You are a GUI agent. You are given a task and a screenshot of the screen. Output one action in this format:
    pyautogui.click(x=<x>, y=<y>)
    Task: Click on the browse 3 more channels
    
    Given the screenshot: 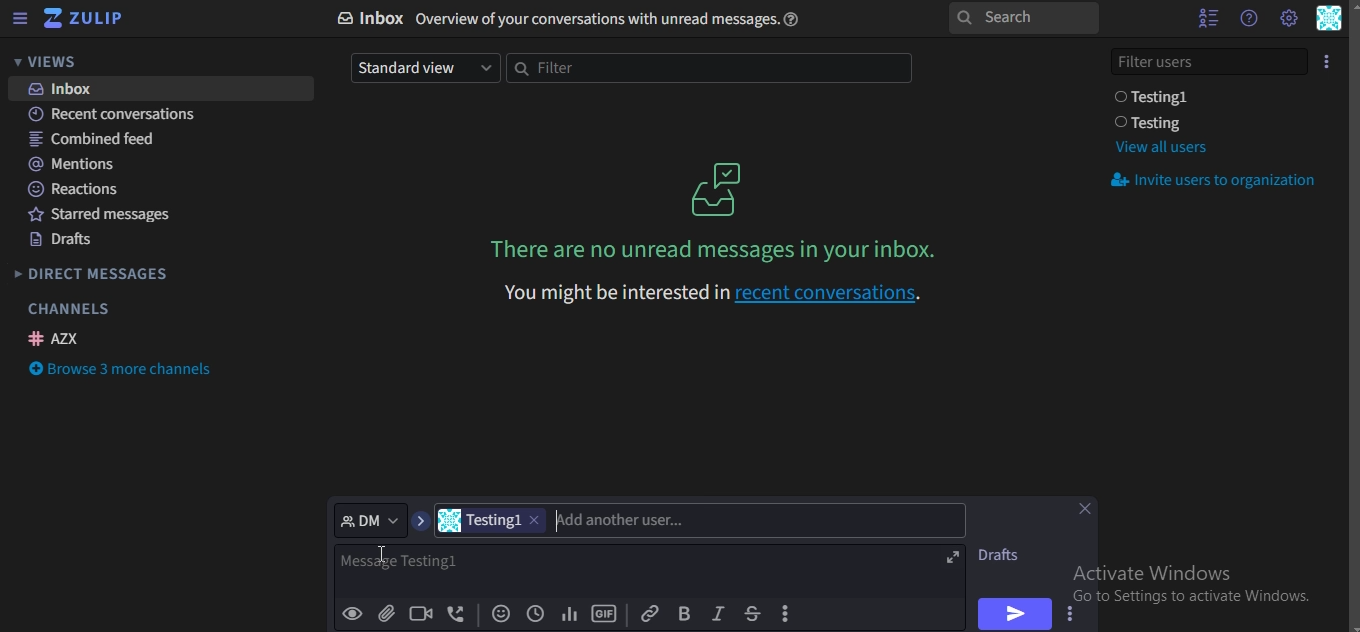 What is the action you would take?
    pyautogui.click(x=124, y=371)
    